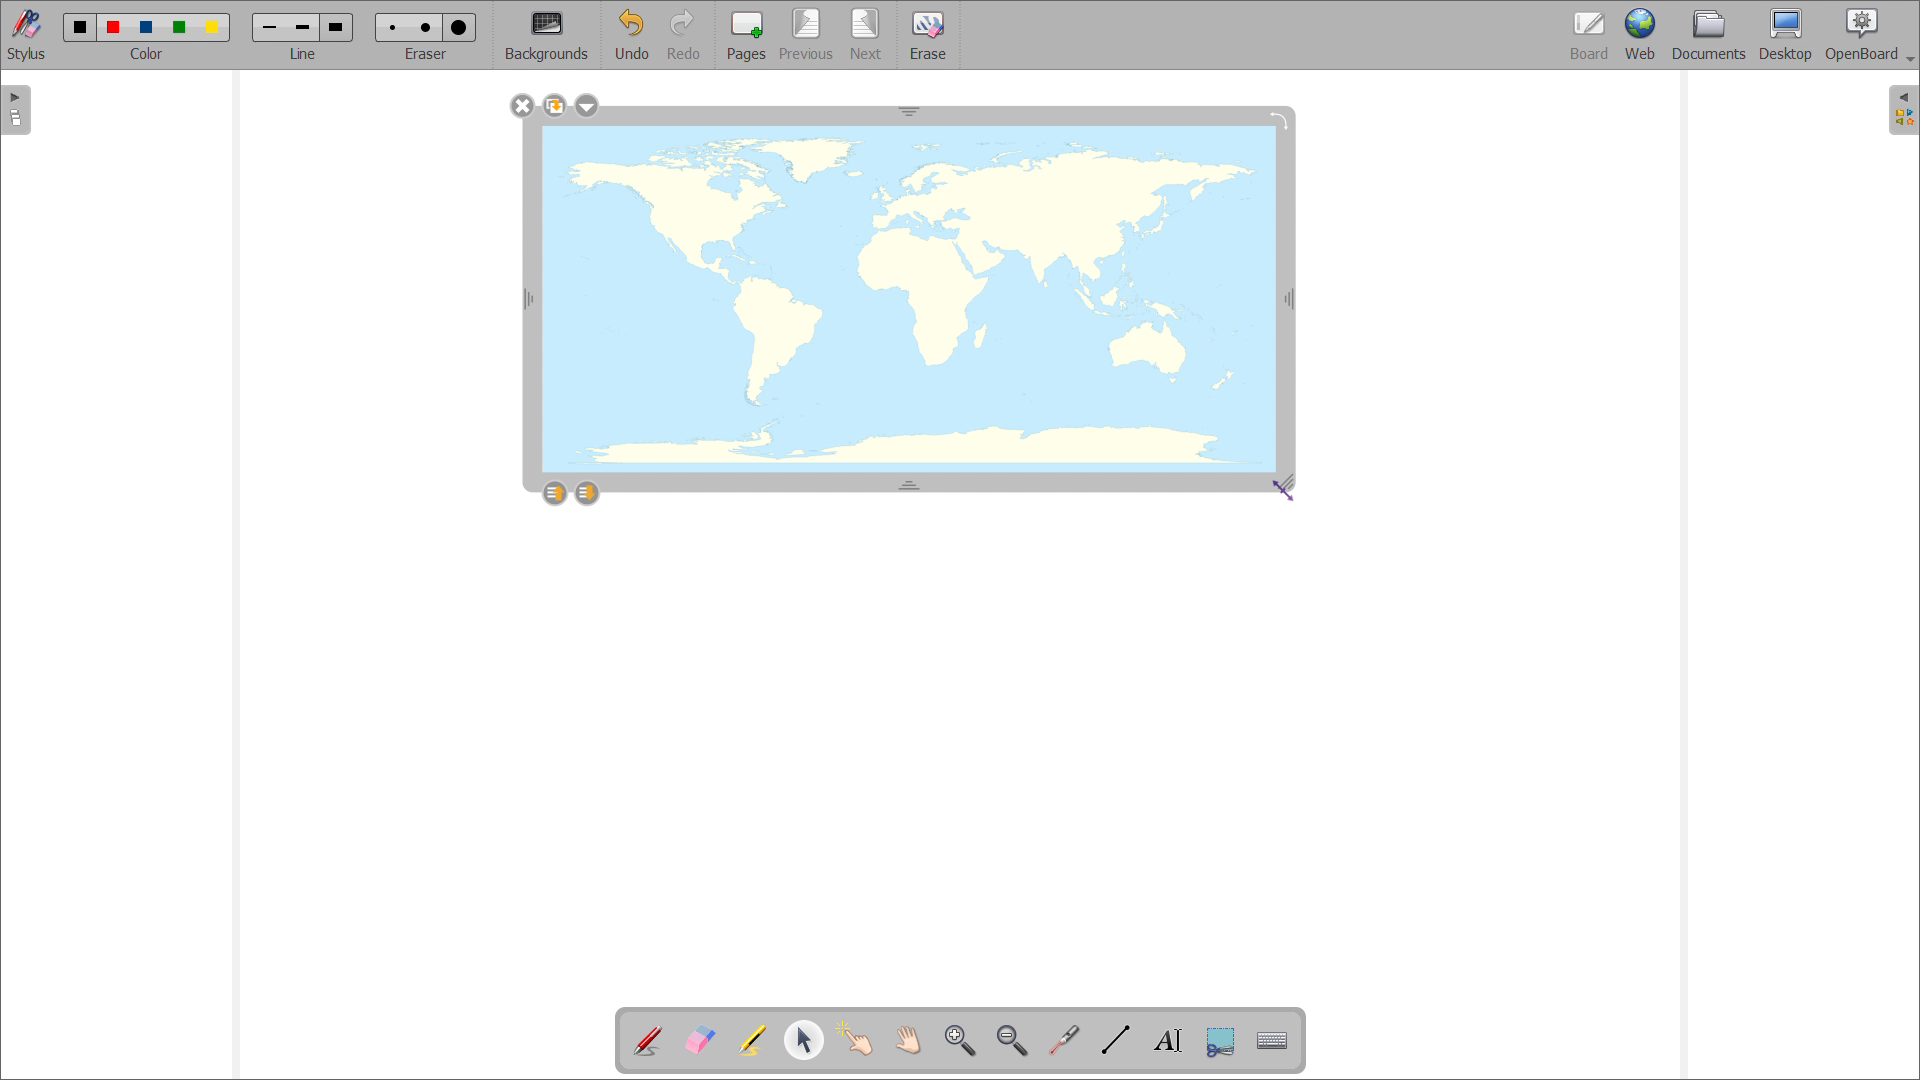  Describe the element at coordinates (1168, 1041) in the screenshot. I see `write text` at that location.